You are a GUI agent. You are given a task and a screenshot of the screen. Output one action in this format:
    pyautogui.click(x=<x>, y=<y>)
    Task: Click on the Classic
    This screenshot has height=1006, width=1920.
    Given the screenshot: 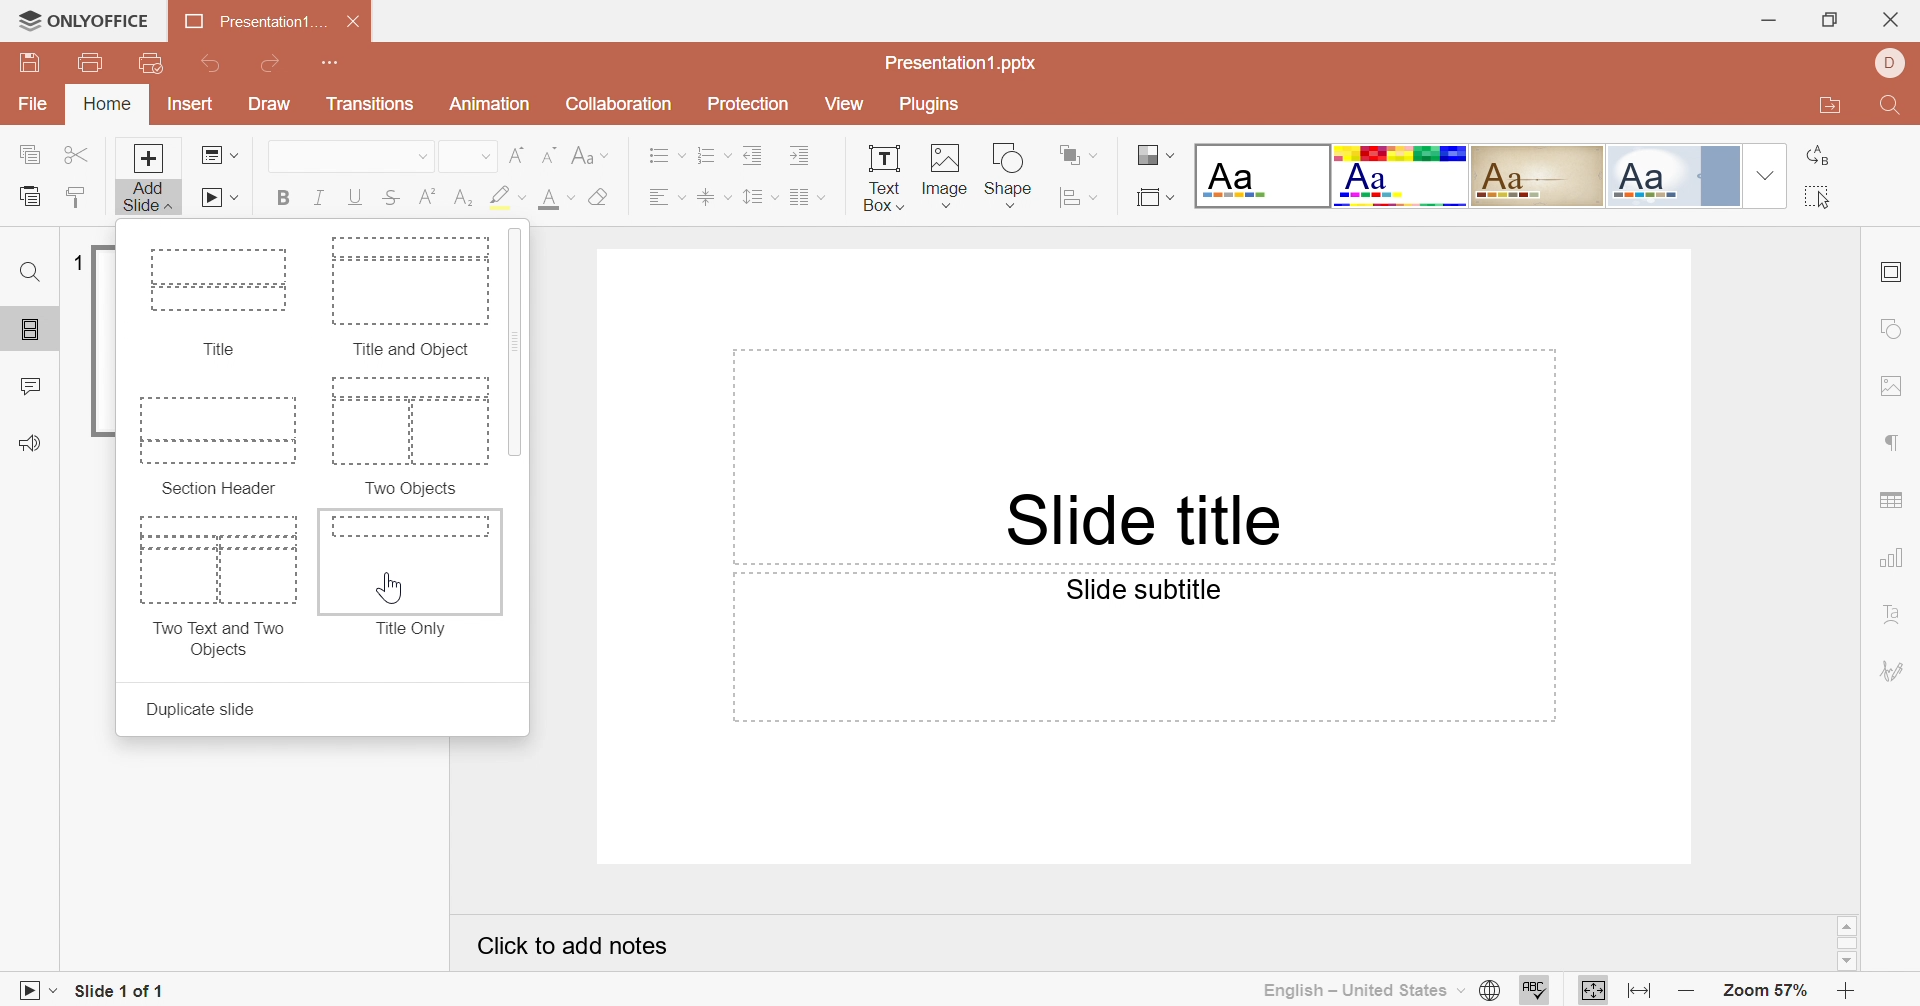 What is the action you would take?
    pyautogui.click(x=1537, y=176)
    